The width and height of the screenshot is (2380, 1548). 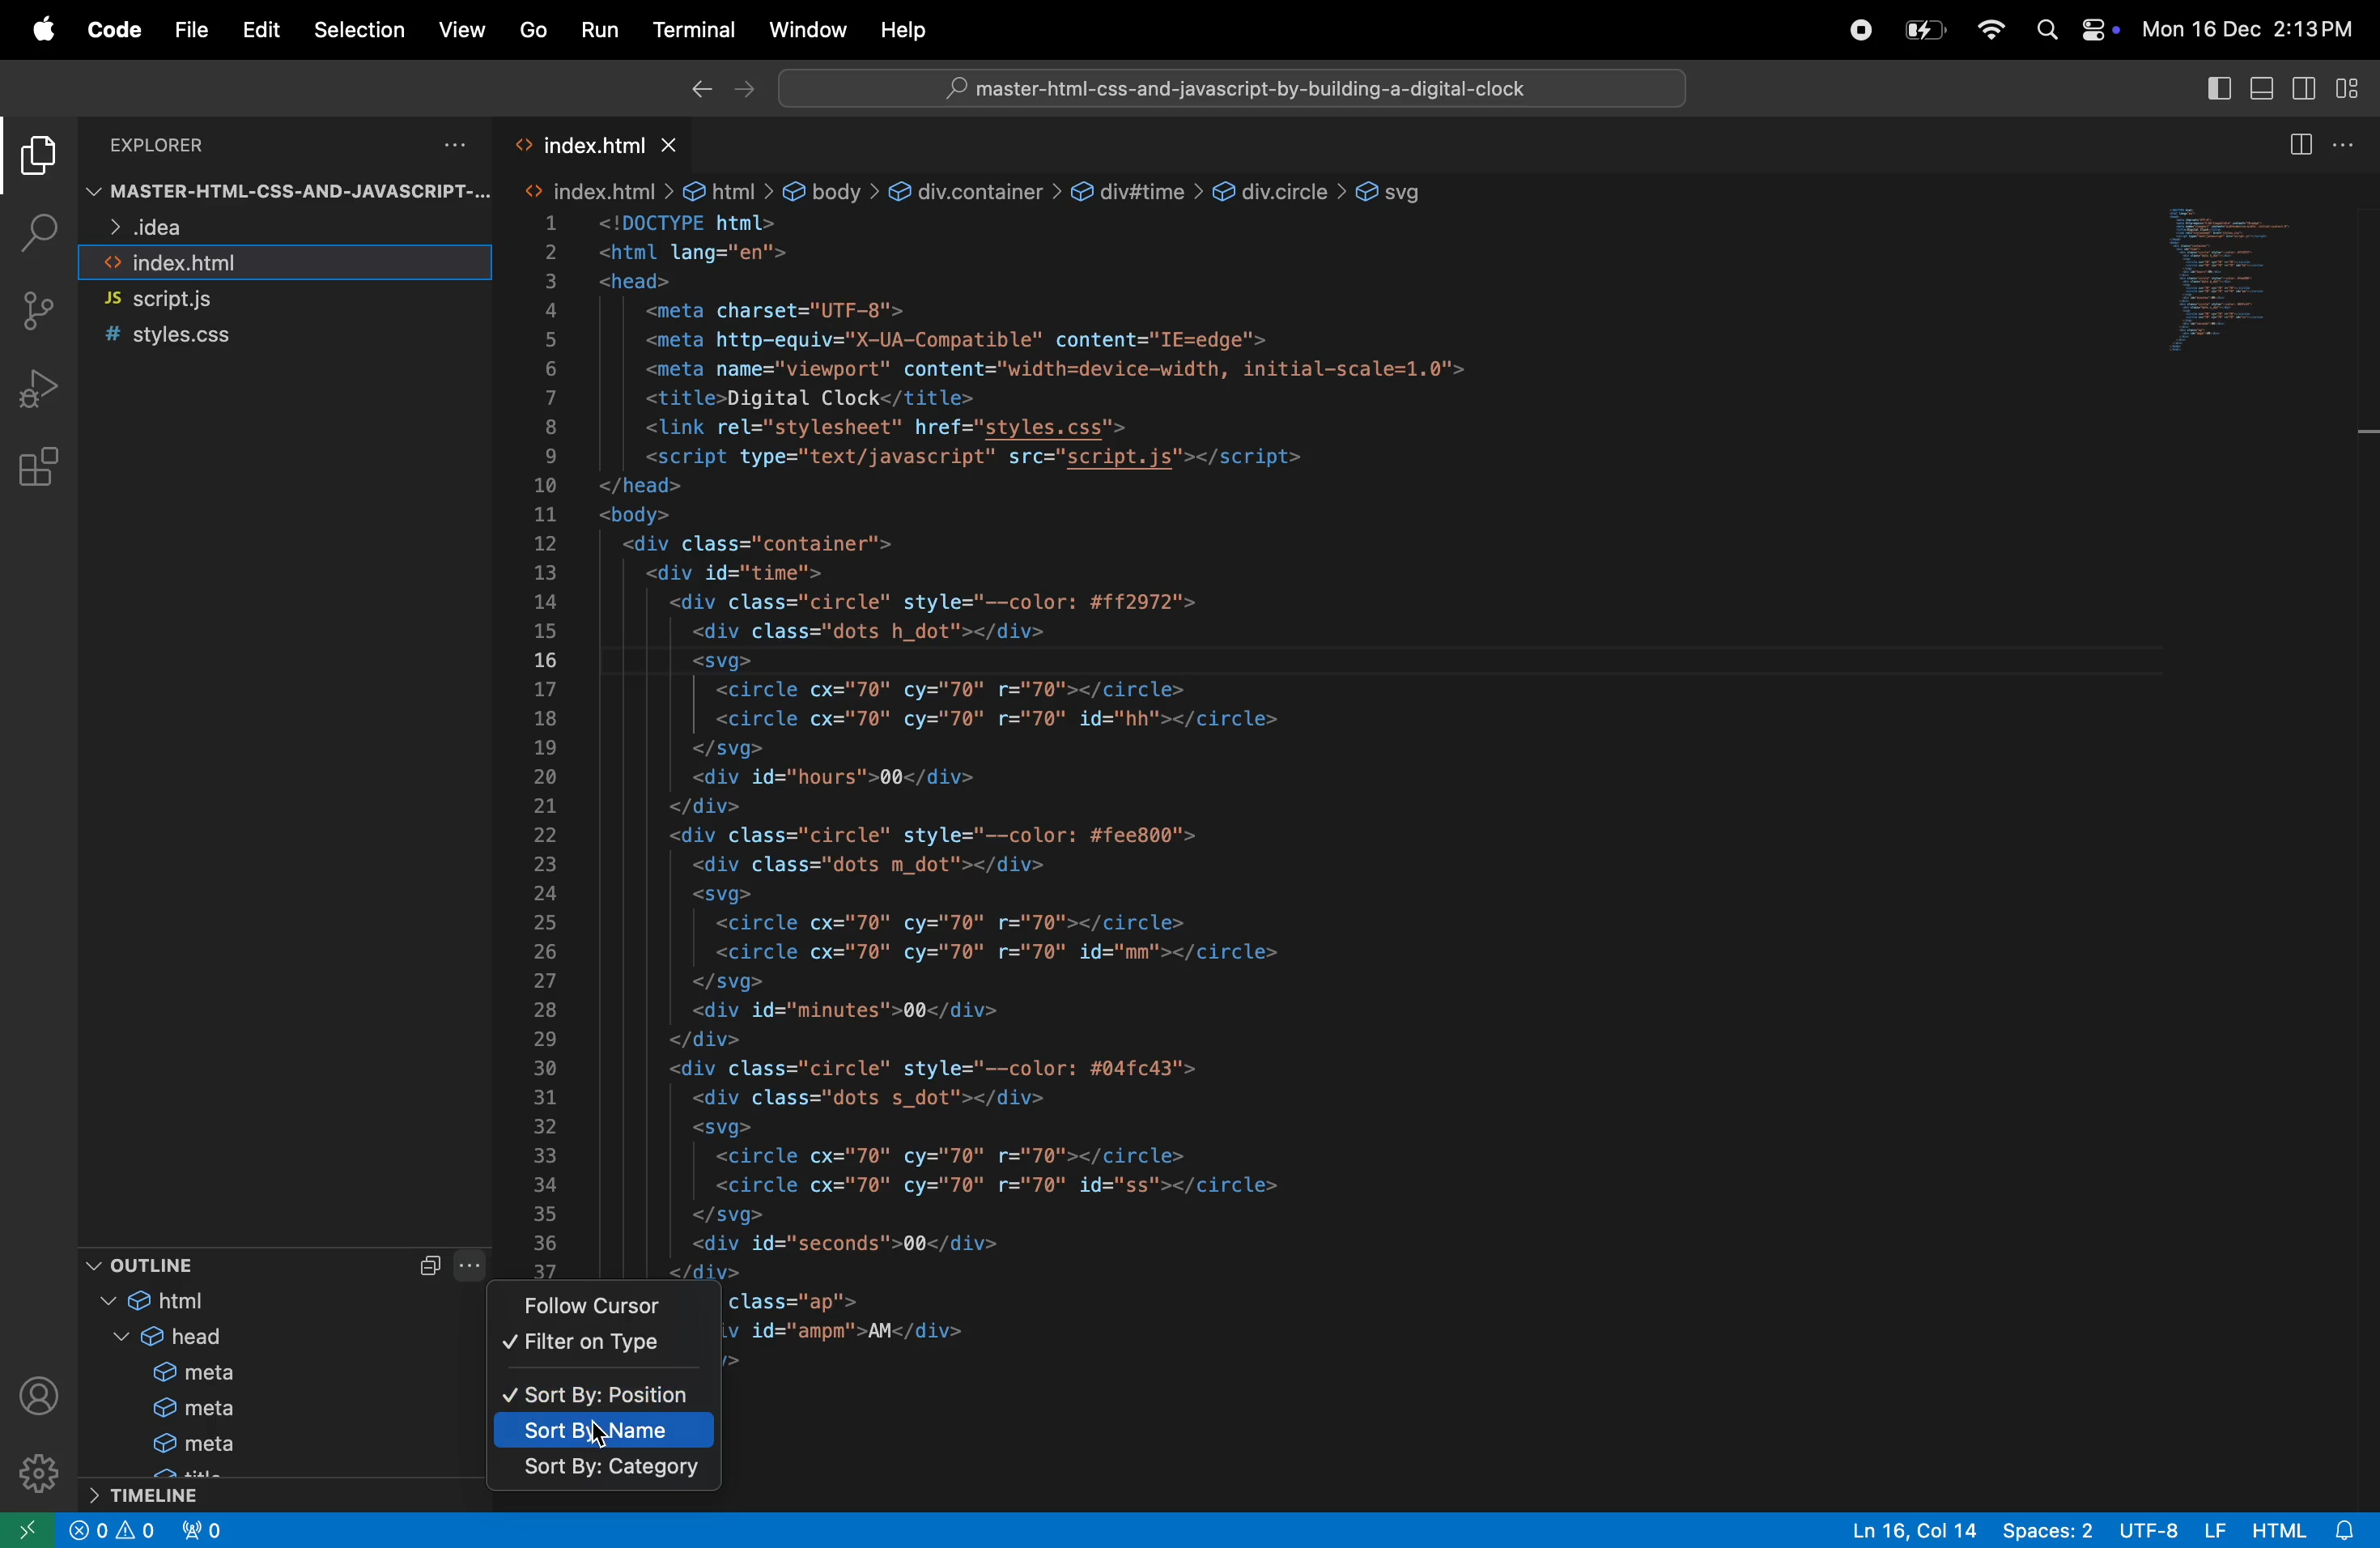 What do you see at coordinates (602, 1432) in the screenshot?
I see `Cursor` at bounding box center [602, 1432].